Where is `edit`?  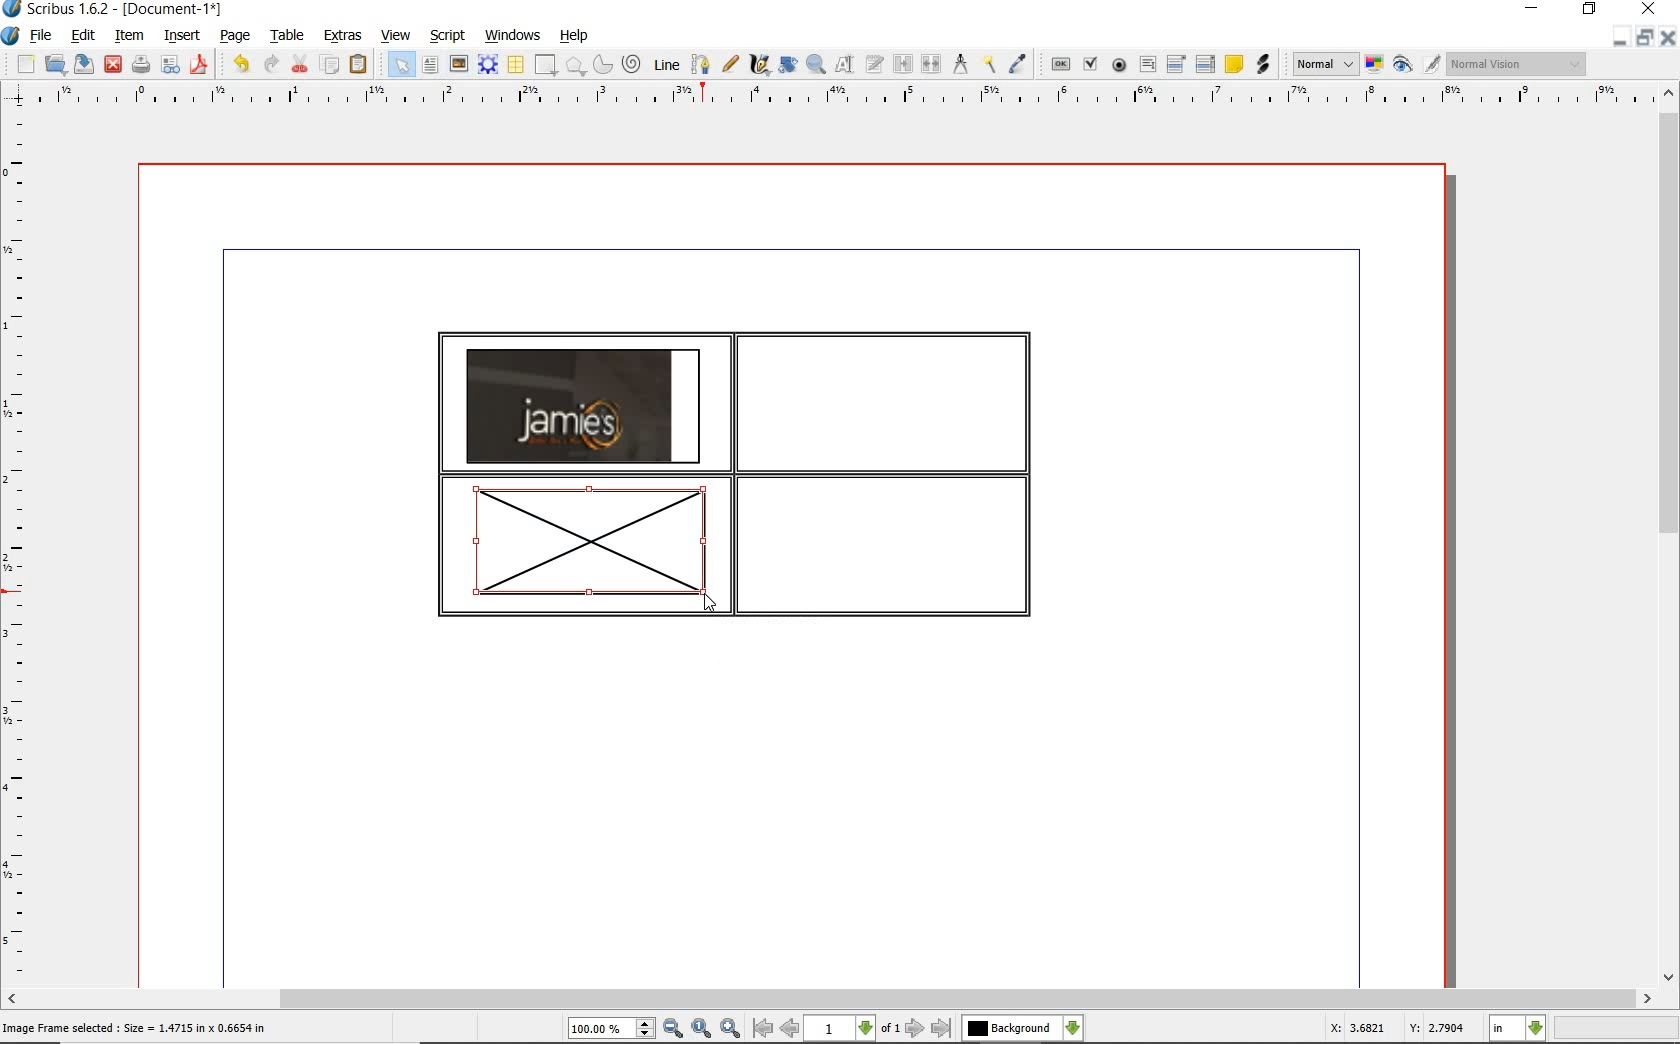
edit is located at coordinates (81, 36).